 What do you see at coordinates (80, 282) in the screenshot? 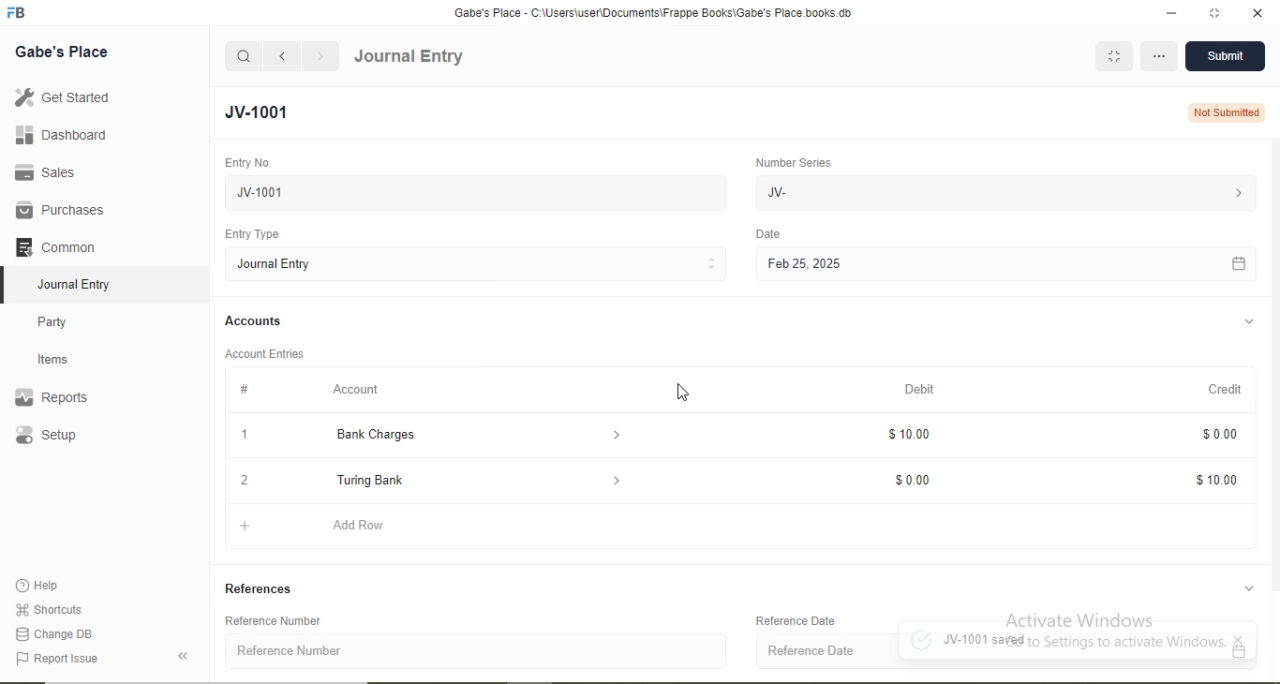
I see `Journal Entry` at bounding box center [80, 282].